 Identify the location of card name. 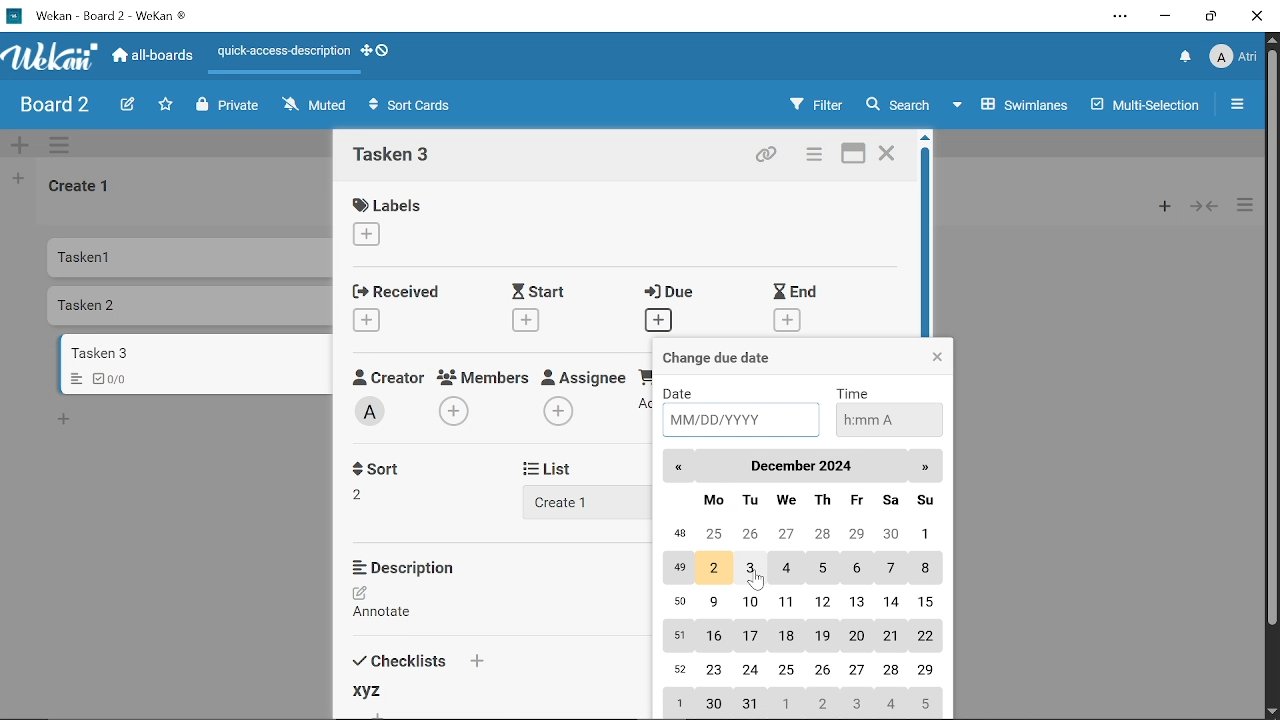
(399, 157).